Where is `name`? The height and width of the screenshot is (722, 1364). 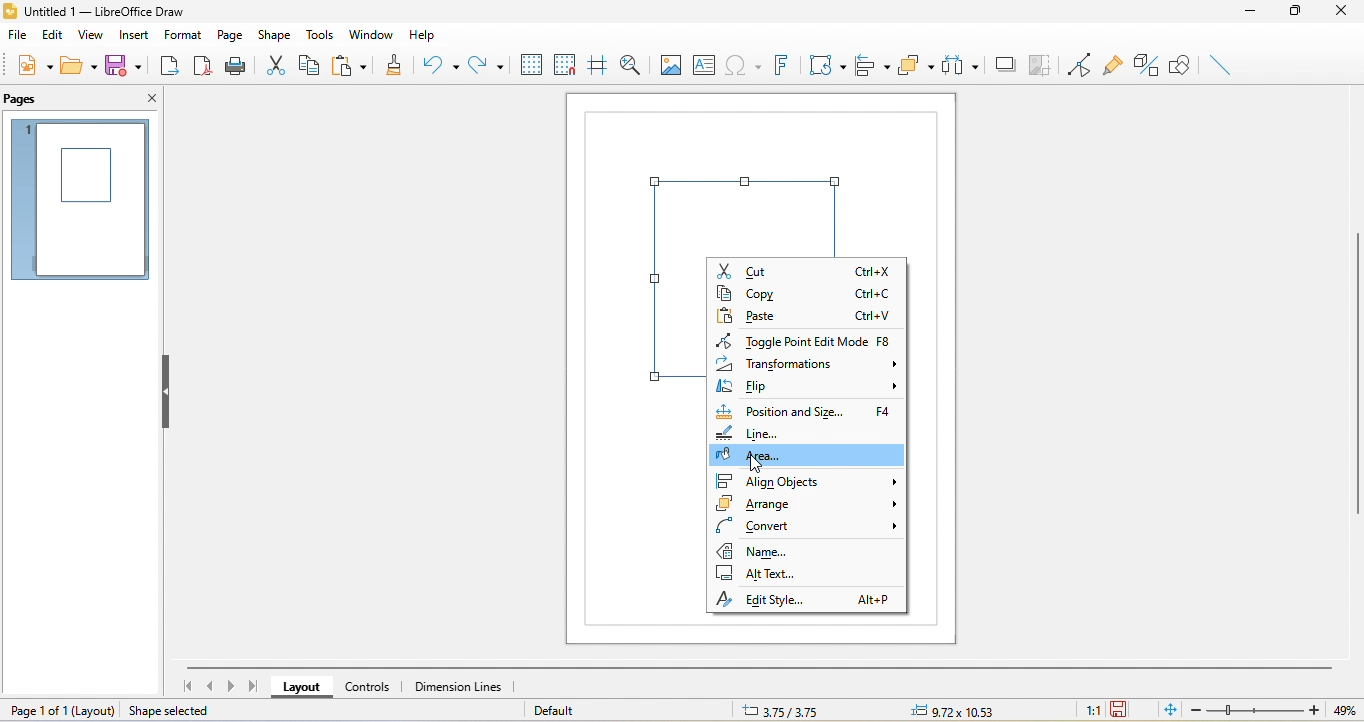
name is located at coordinates (766, 550).